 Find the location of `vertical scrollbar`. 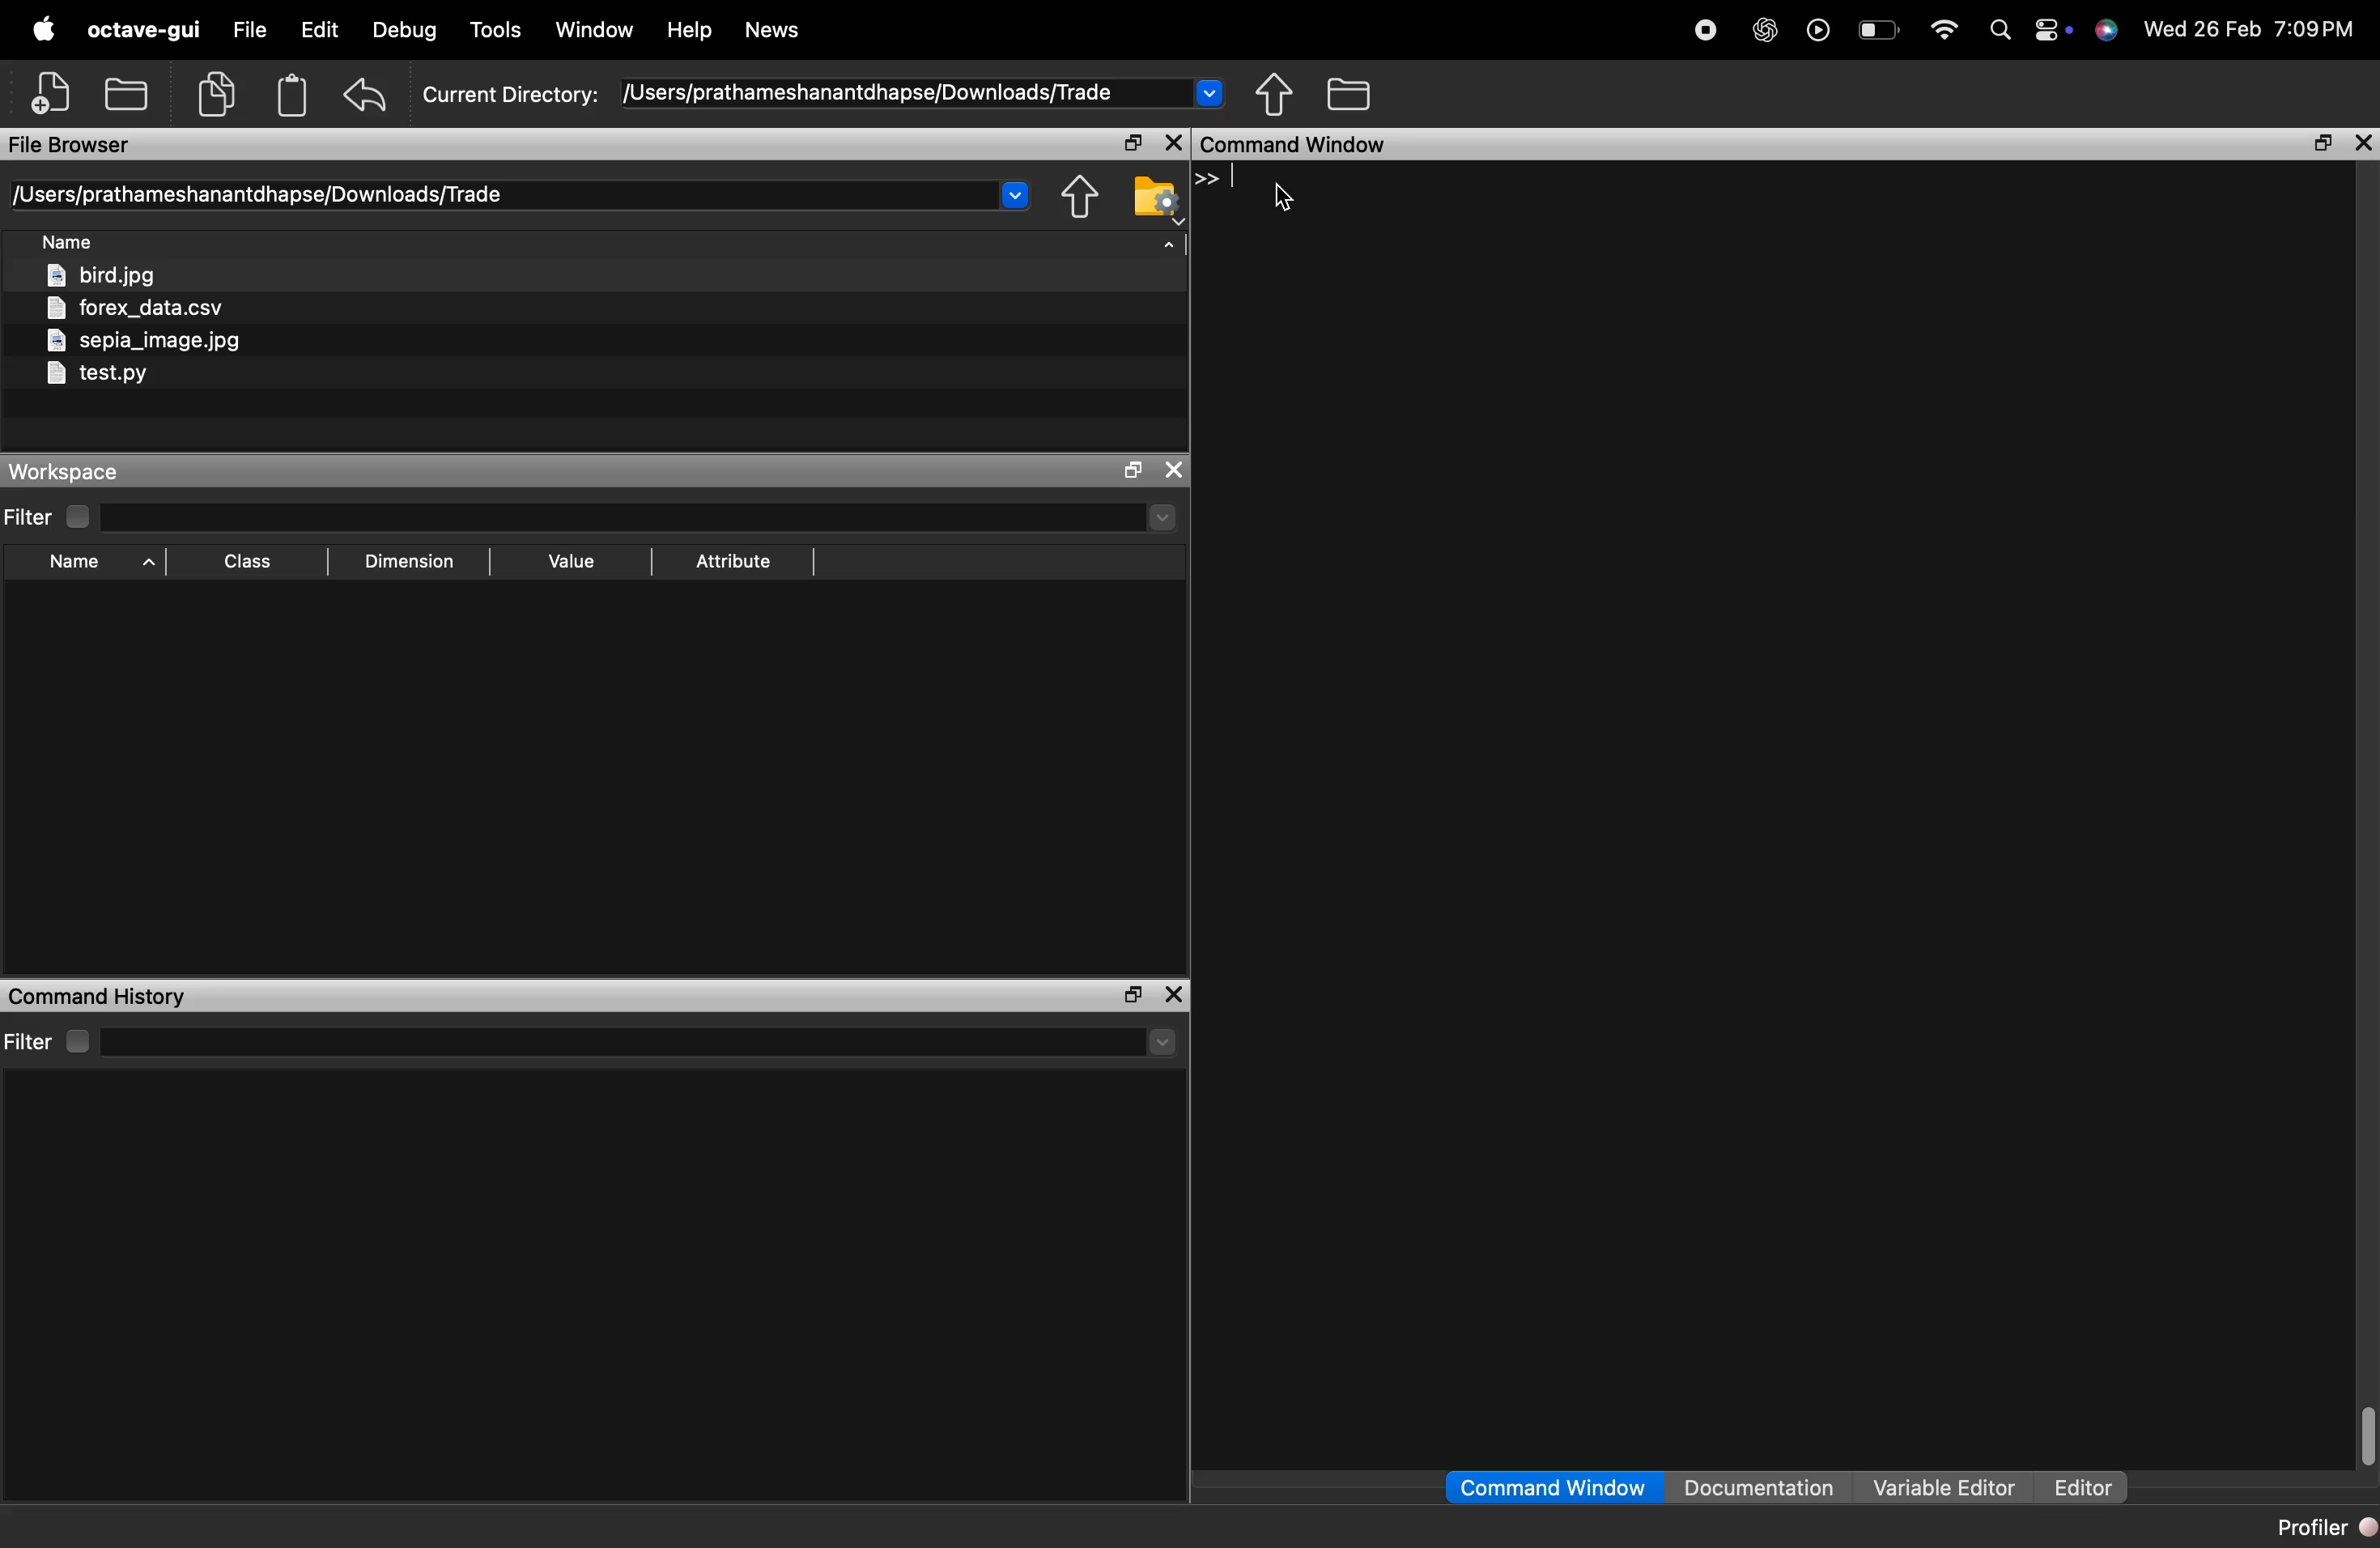

vertical scrollbar is located at coordinates (2365, 1434).